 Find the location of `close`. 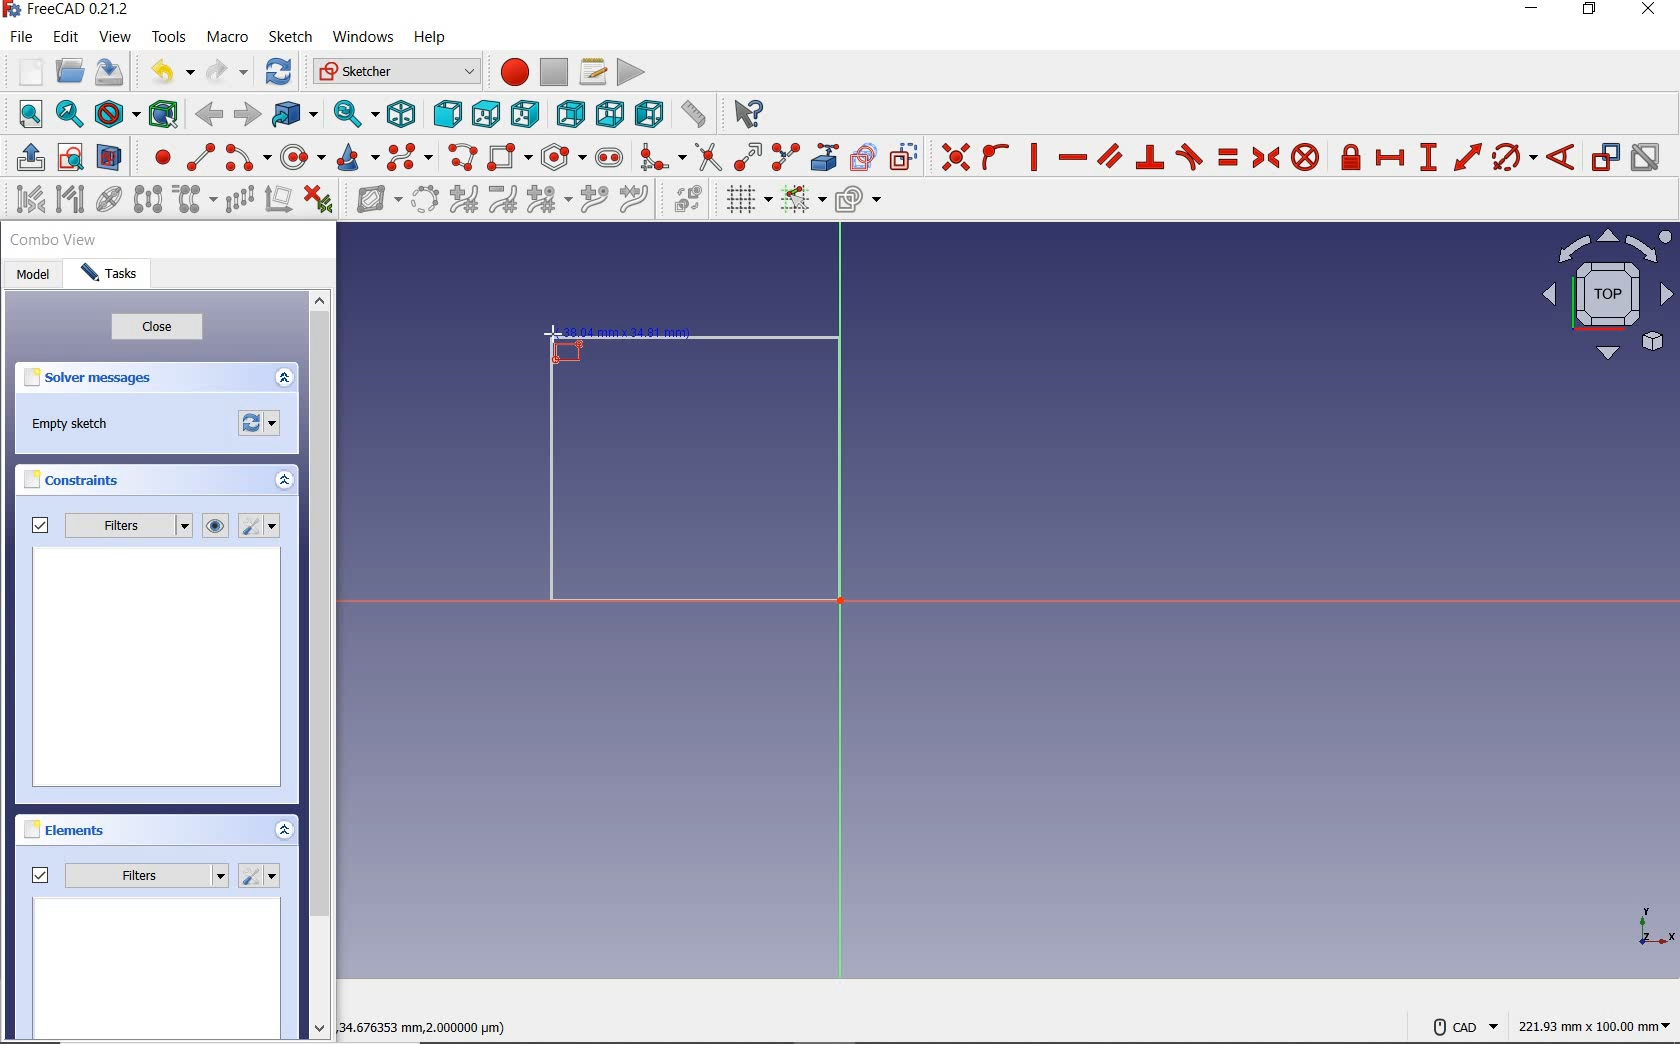

close is located at coordinates (1654, 12).